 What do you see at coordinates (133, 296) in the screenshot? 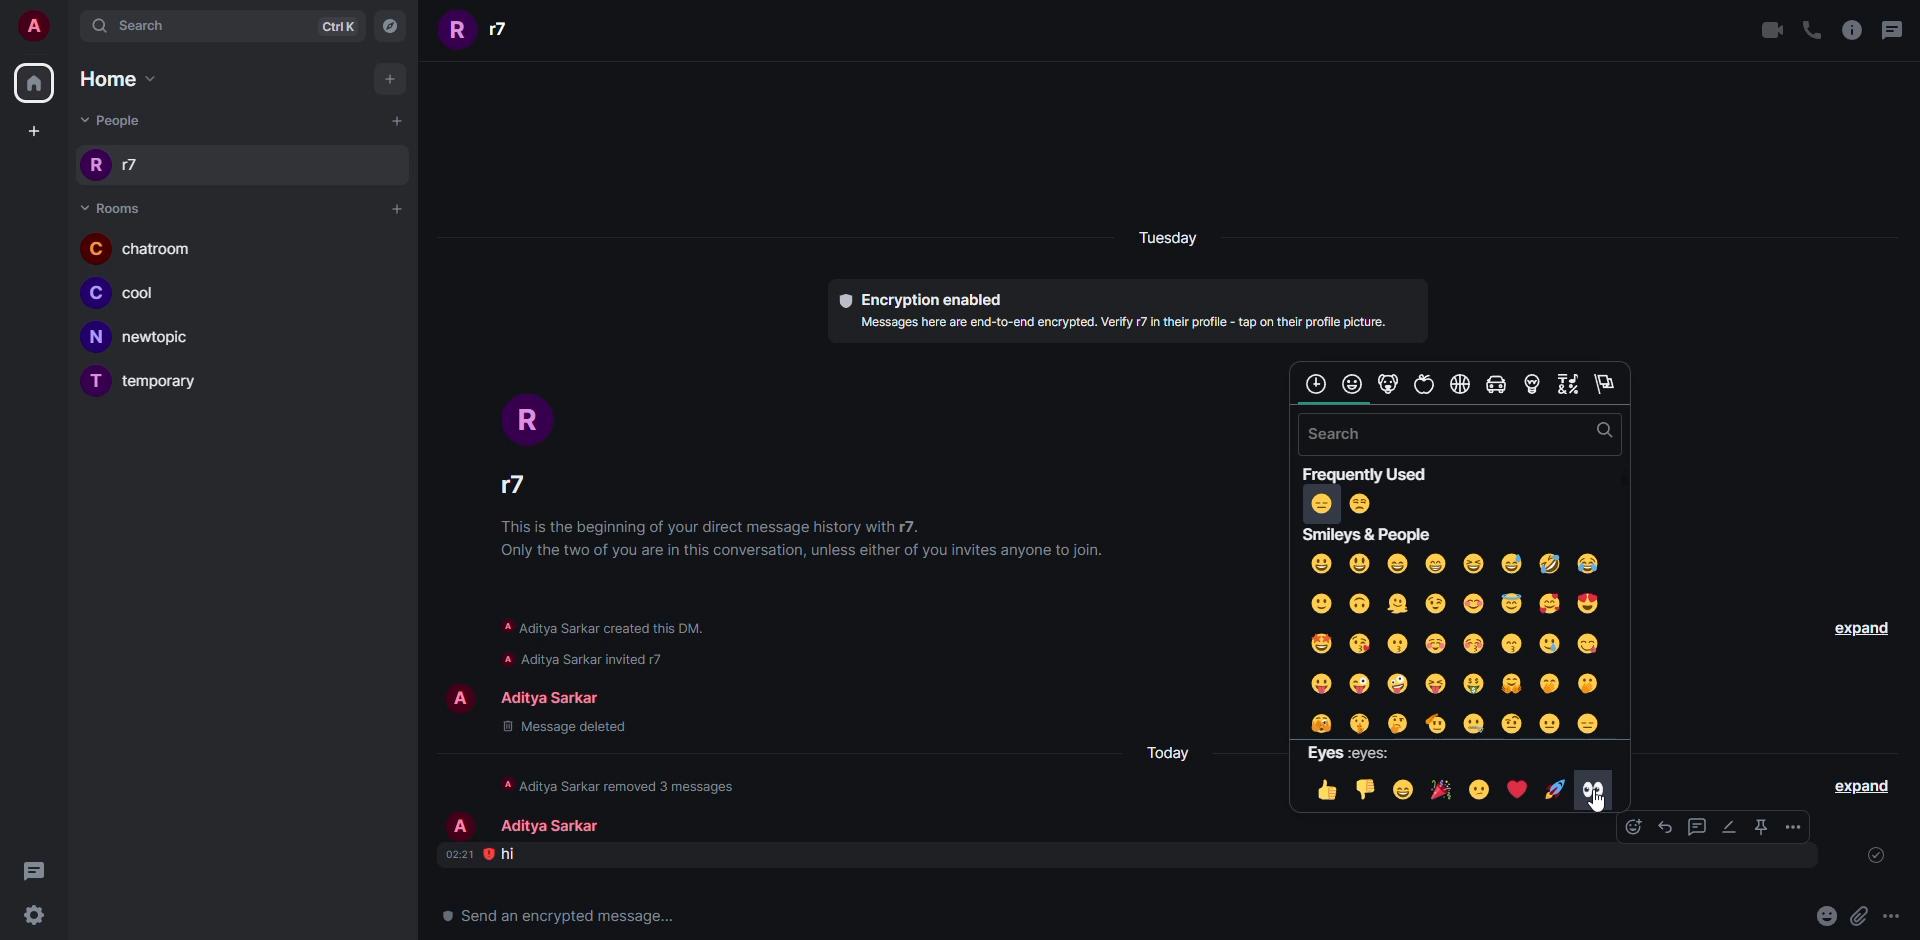
I see `room` at bounding box center [133, 296].